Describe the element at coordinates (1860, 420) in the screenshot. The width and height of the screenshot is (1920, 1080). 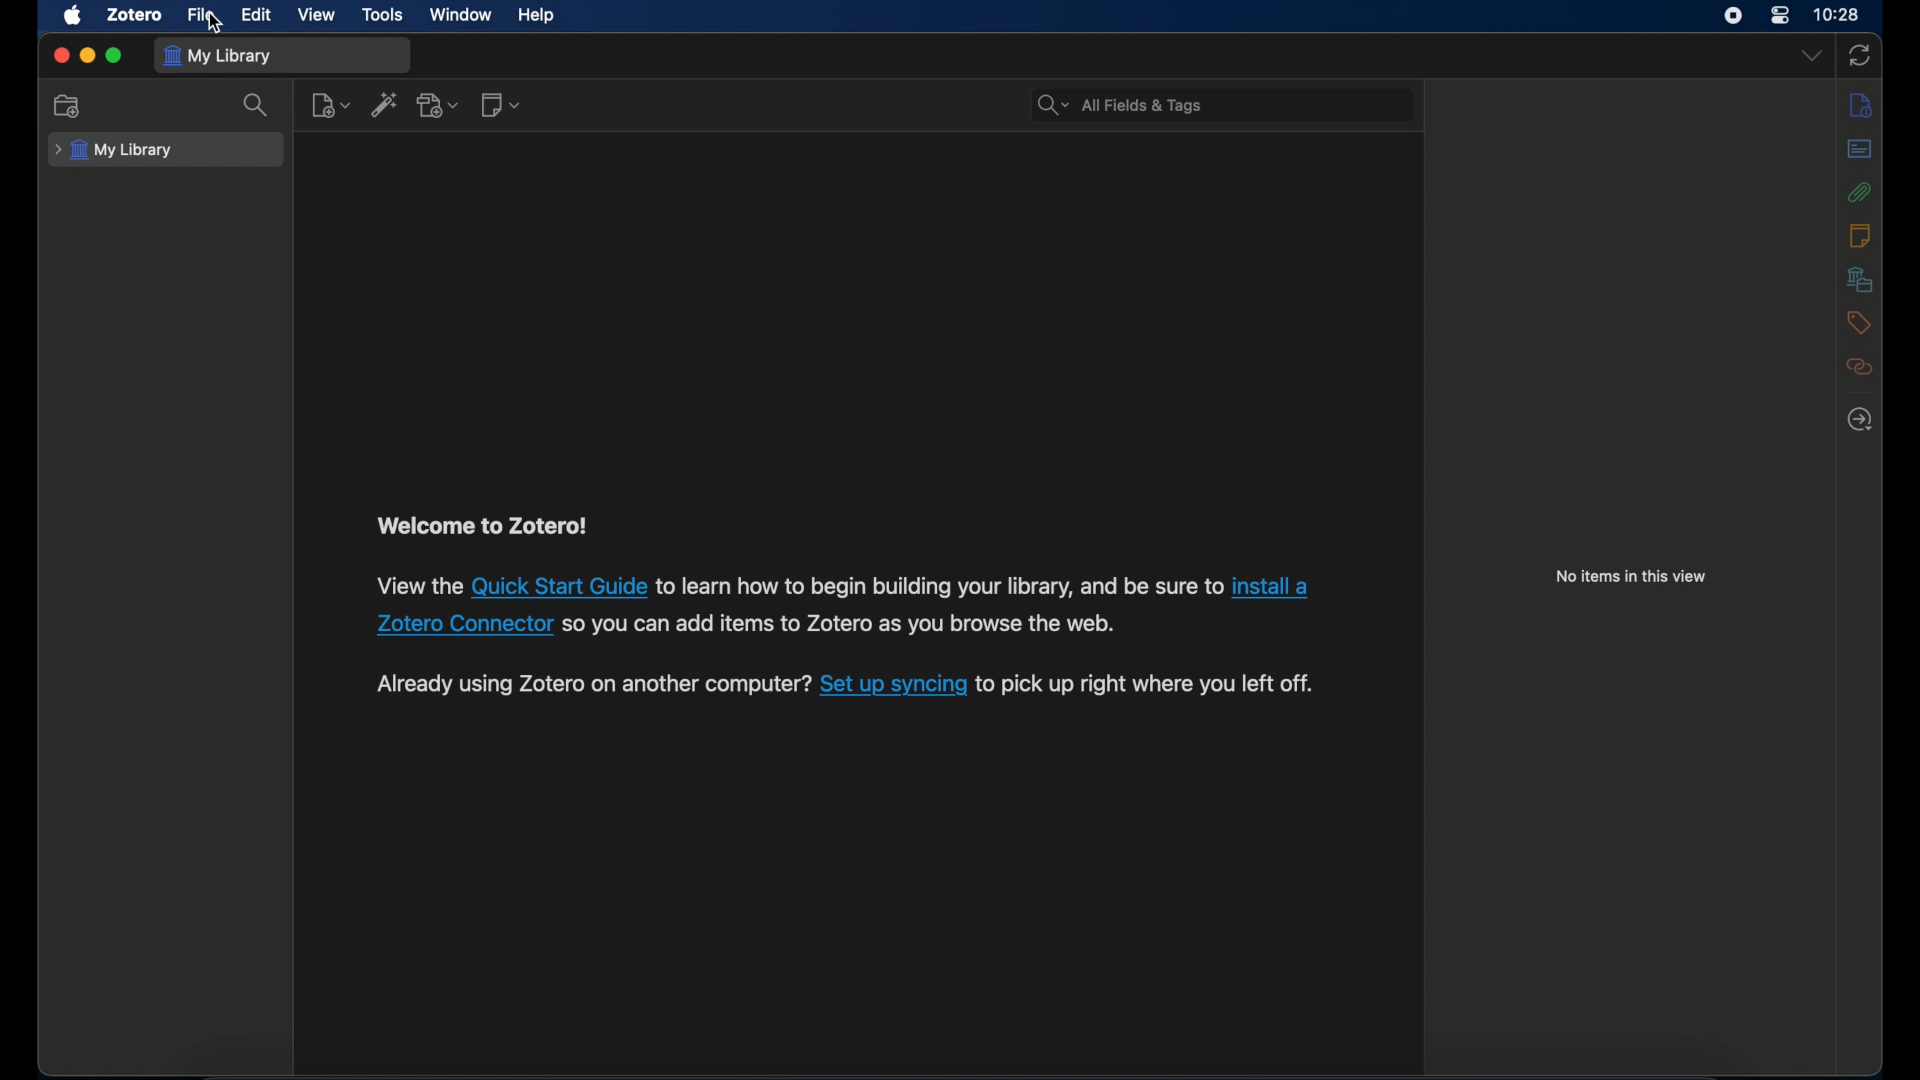
I see `locate` at that location.